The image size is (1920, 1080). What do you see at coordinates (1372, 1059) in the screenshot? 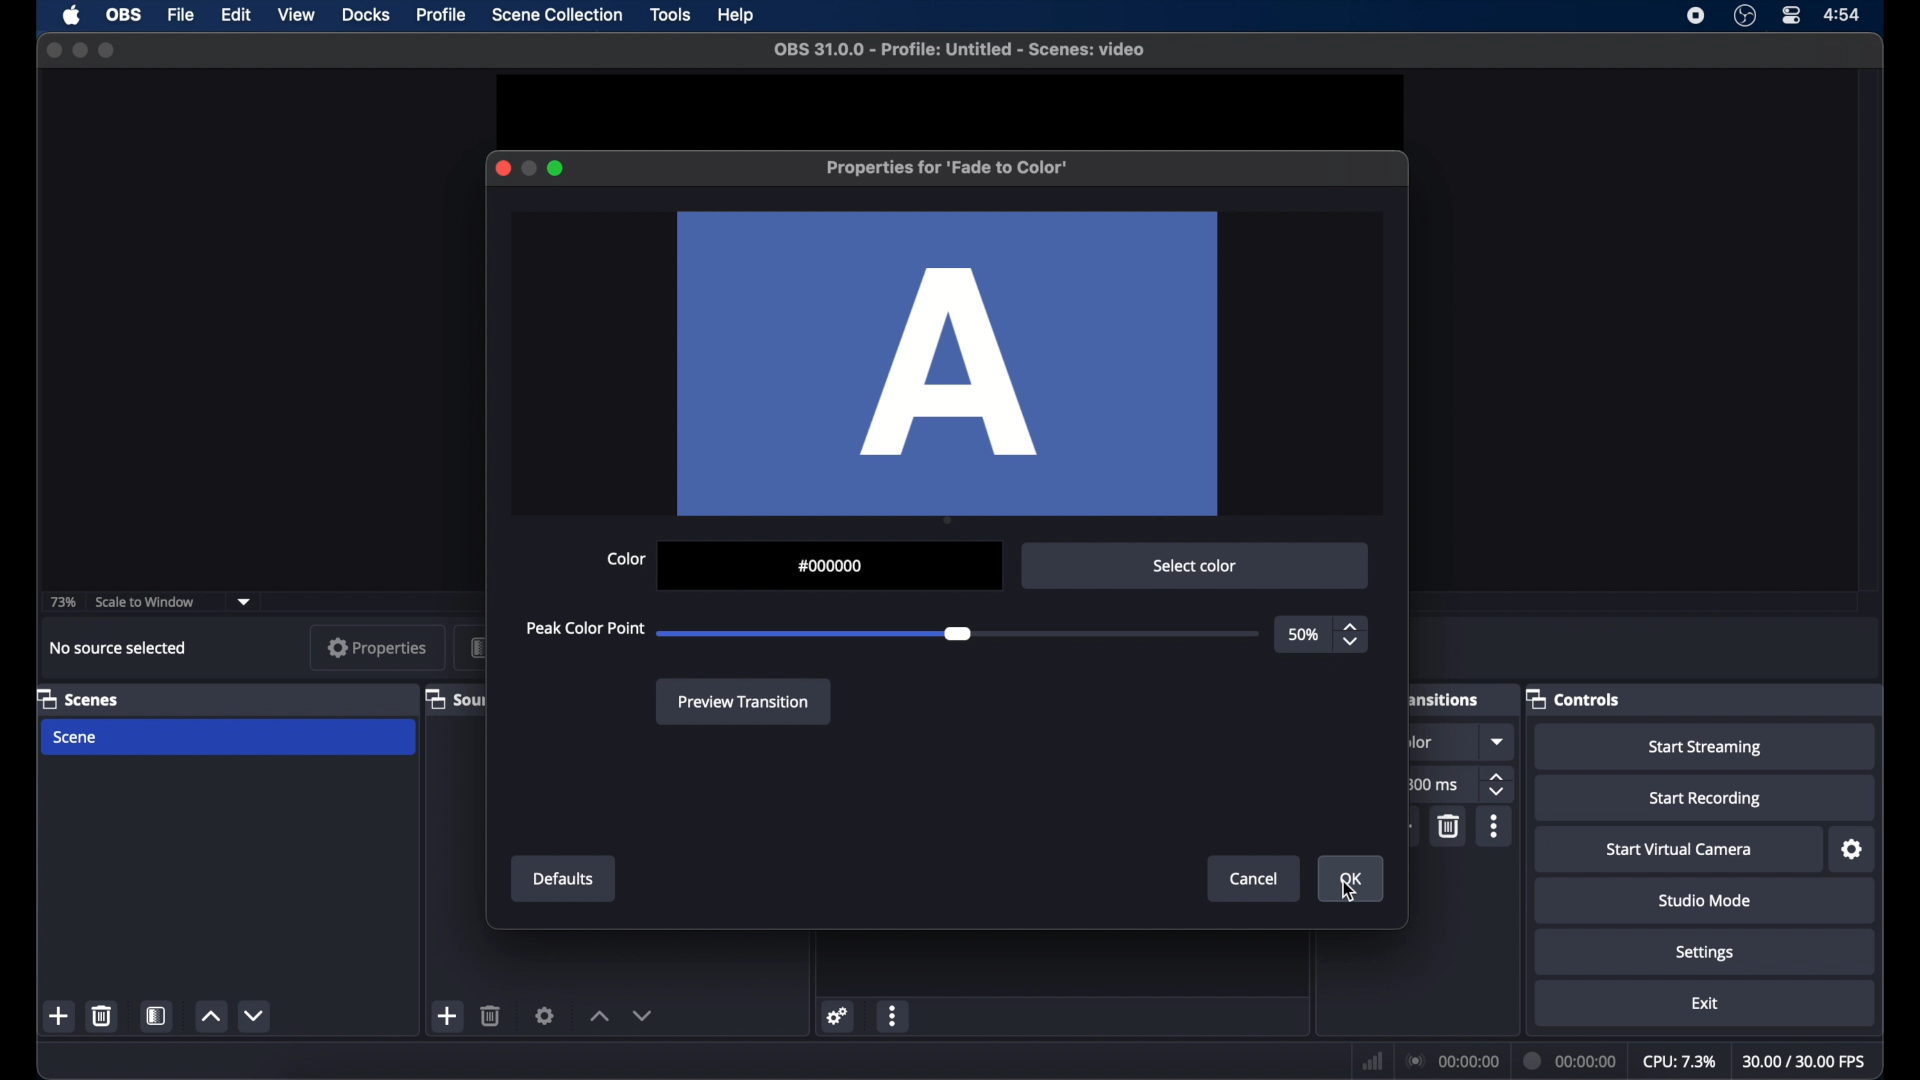
I see `network` at bounding box center [1372, 1059].